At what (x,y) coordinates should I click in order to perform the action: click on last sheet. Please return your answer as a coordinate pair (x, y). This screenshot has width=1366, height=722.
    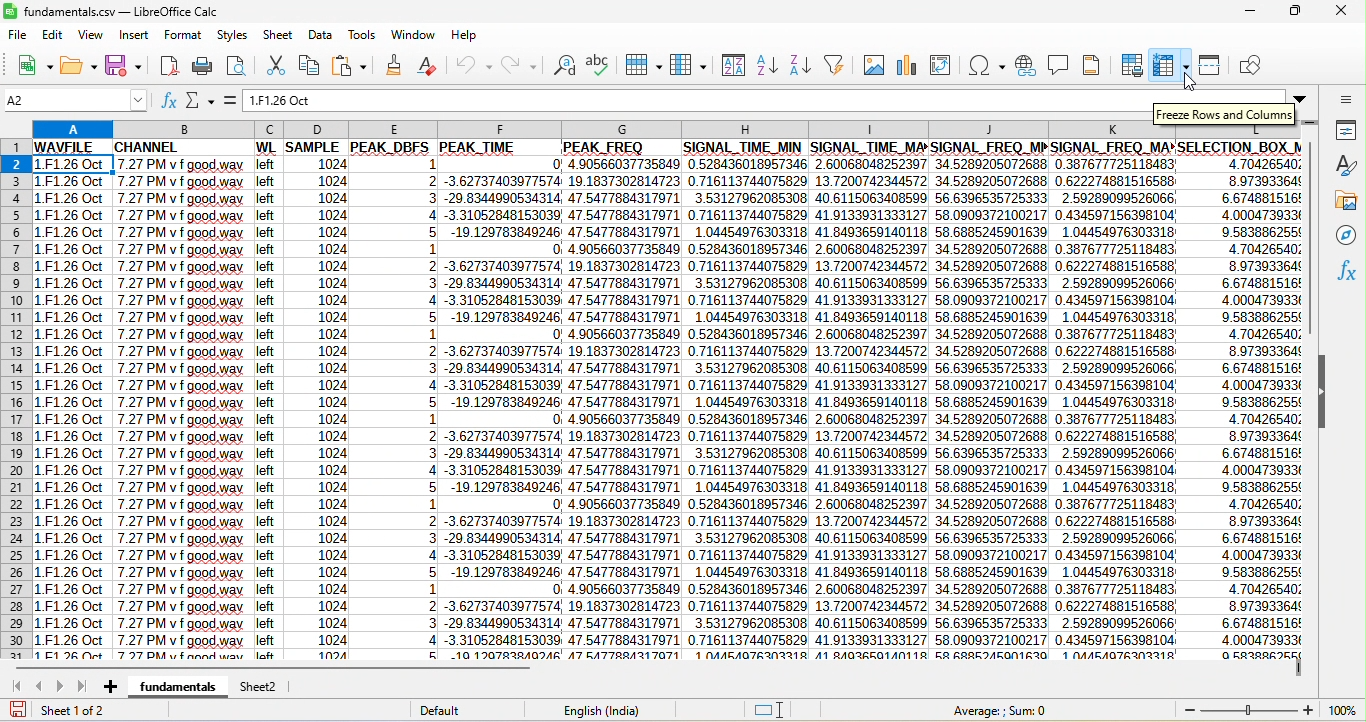
    Looking at the image, I should click on (82, 686).